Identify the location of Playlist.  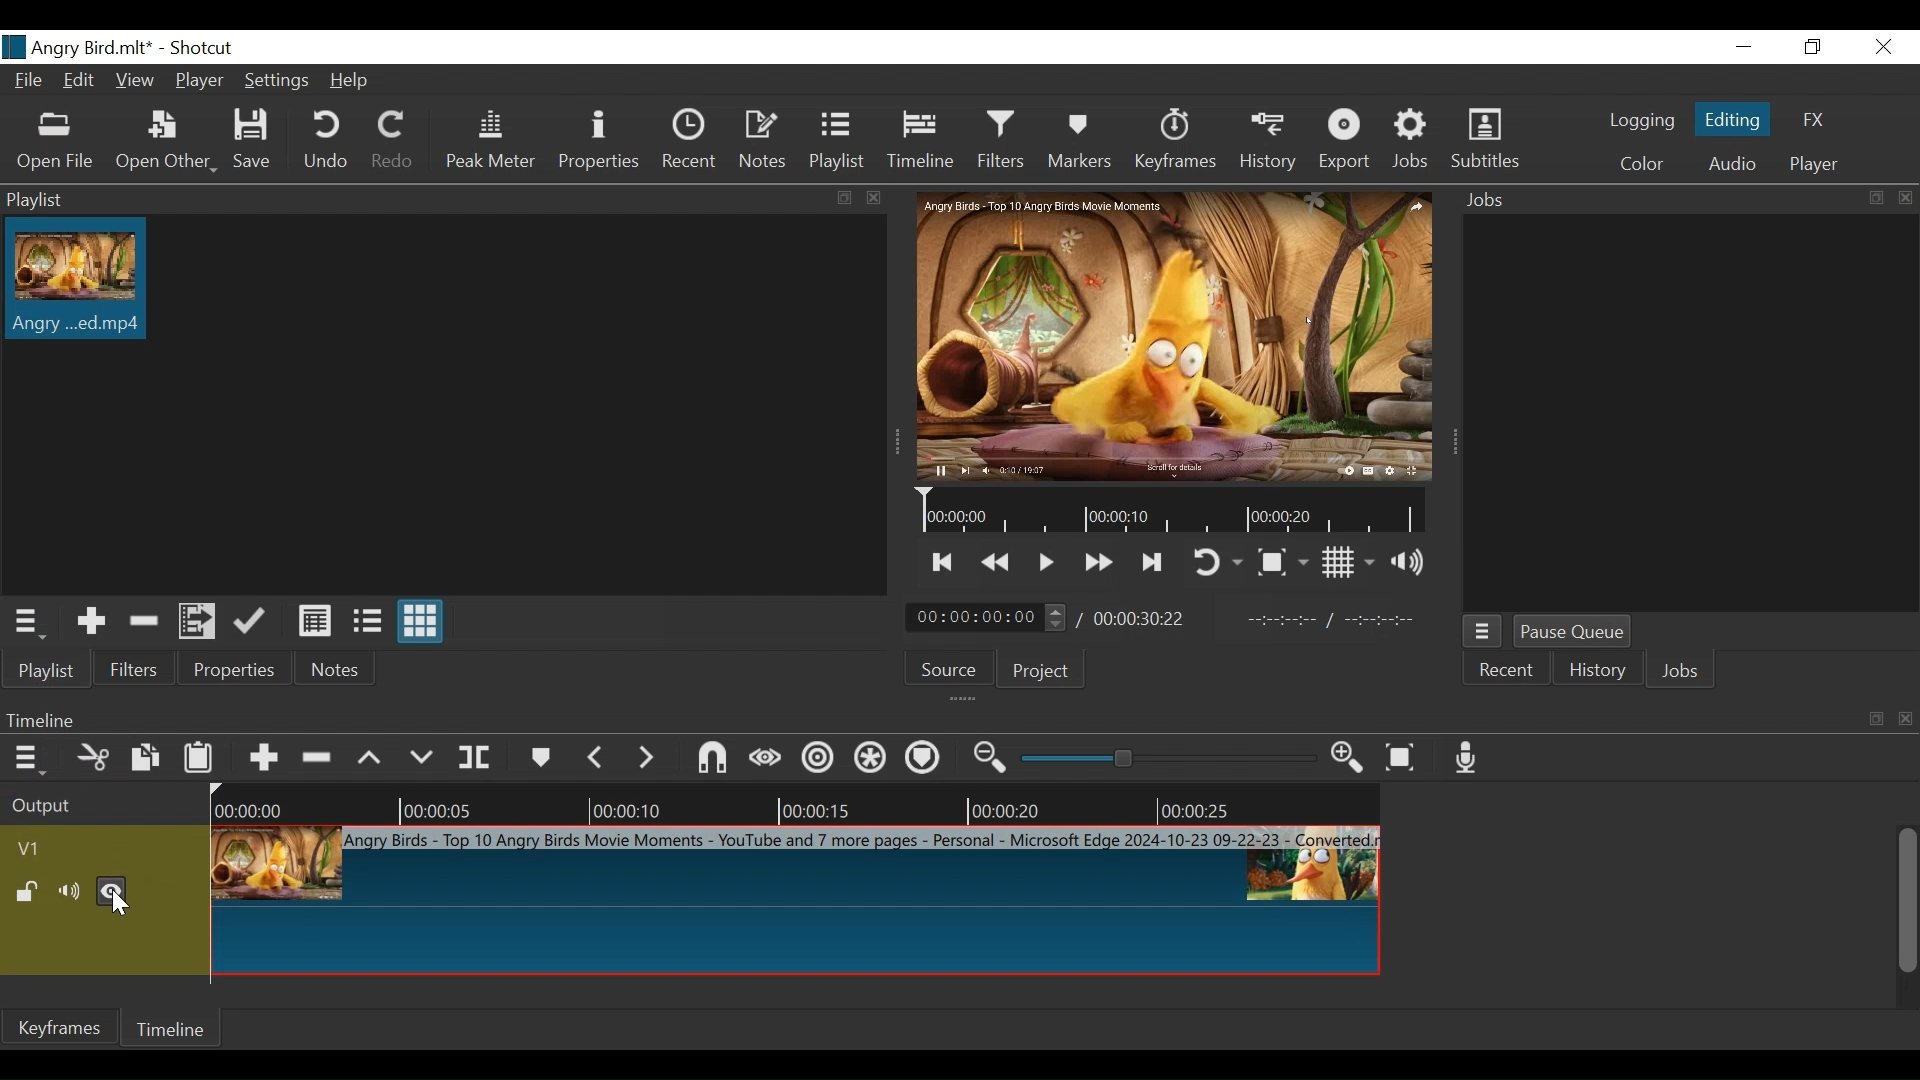
(46, 669).